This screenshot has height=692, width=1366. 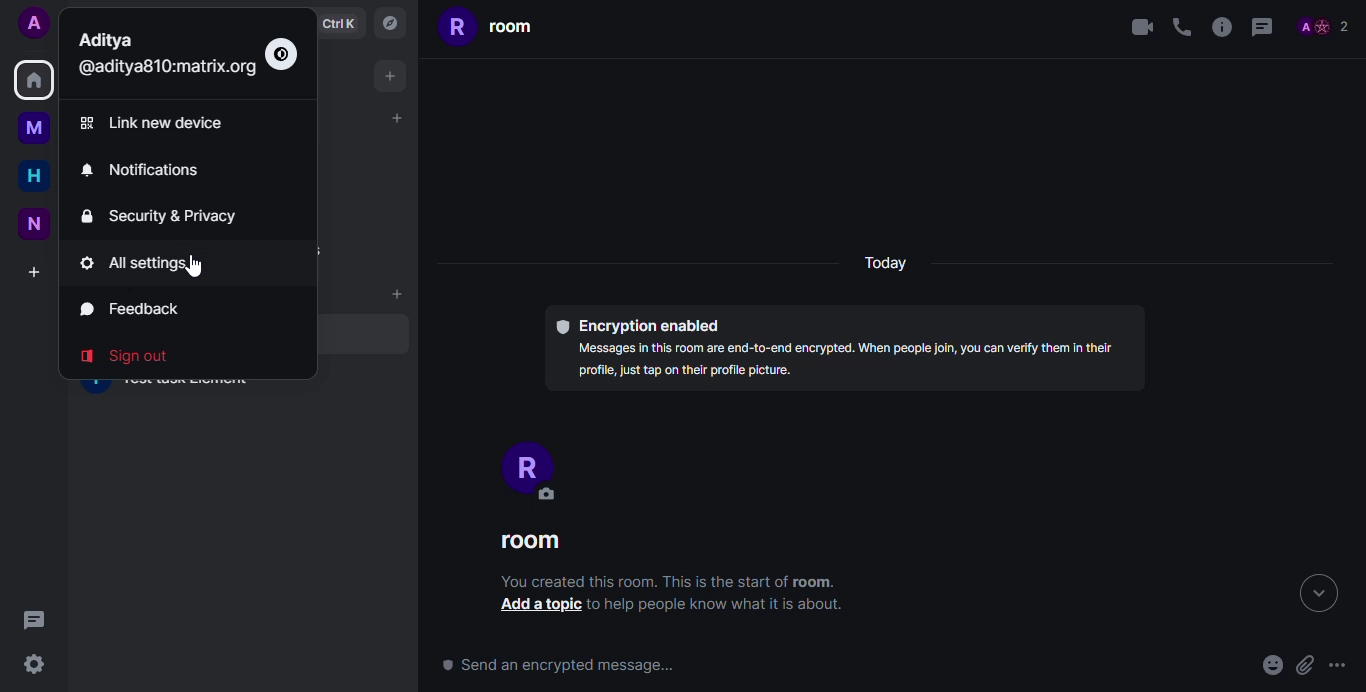 I want to click on myspace, so click(x=34, y=129).